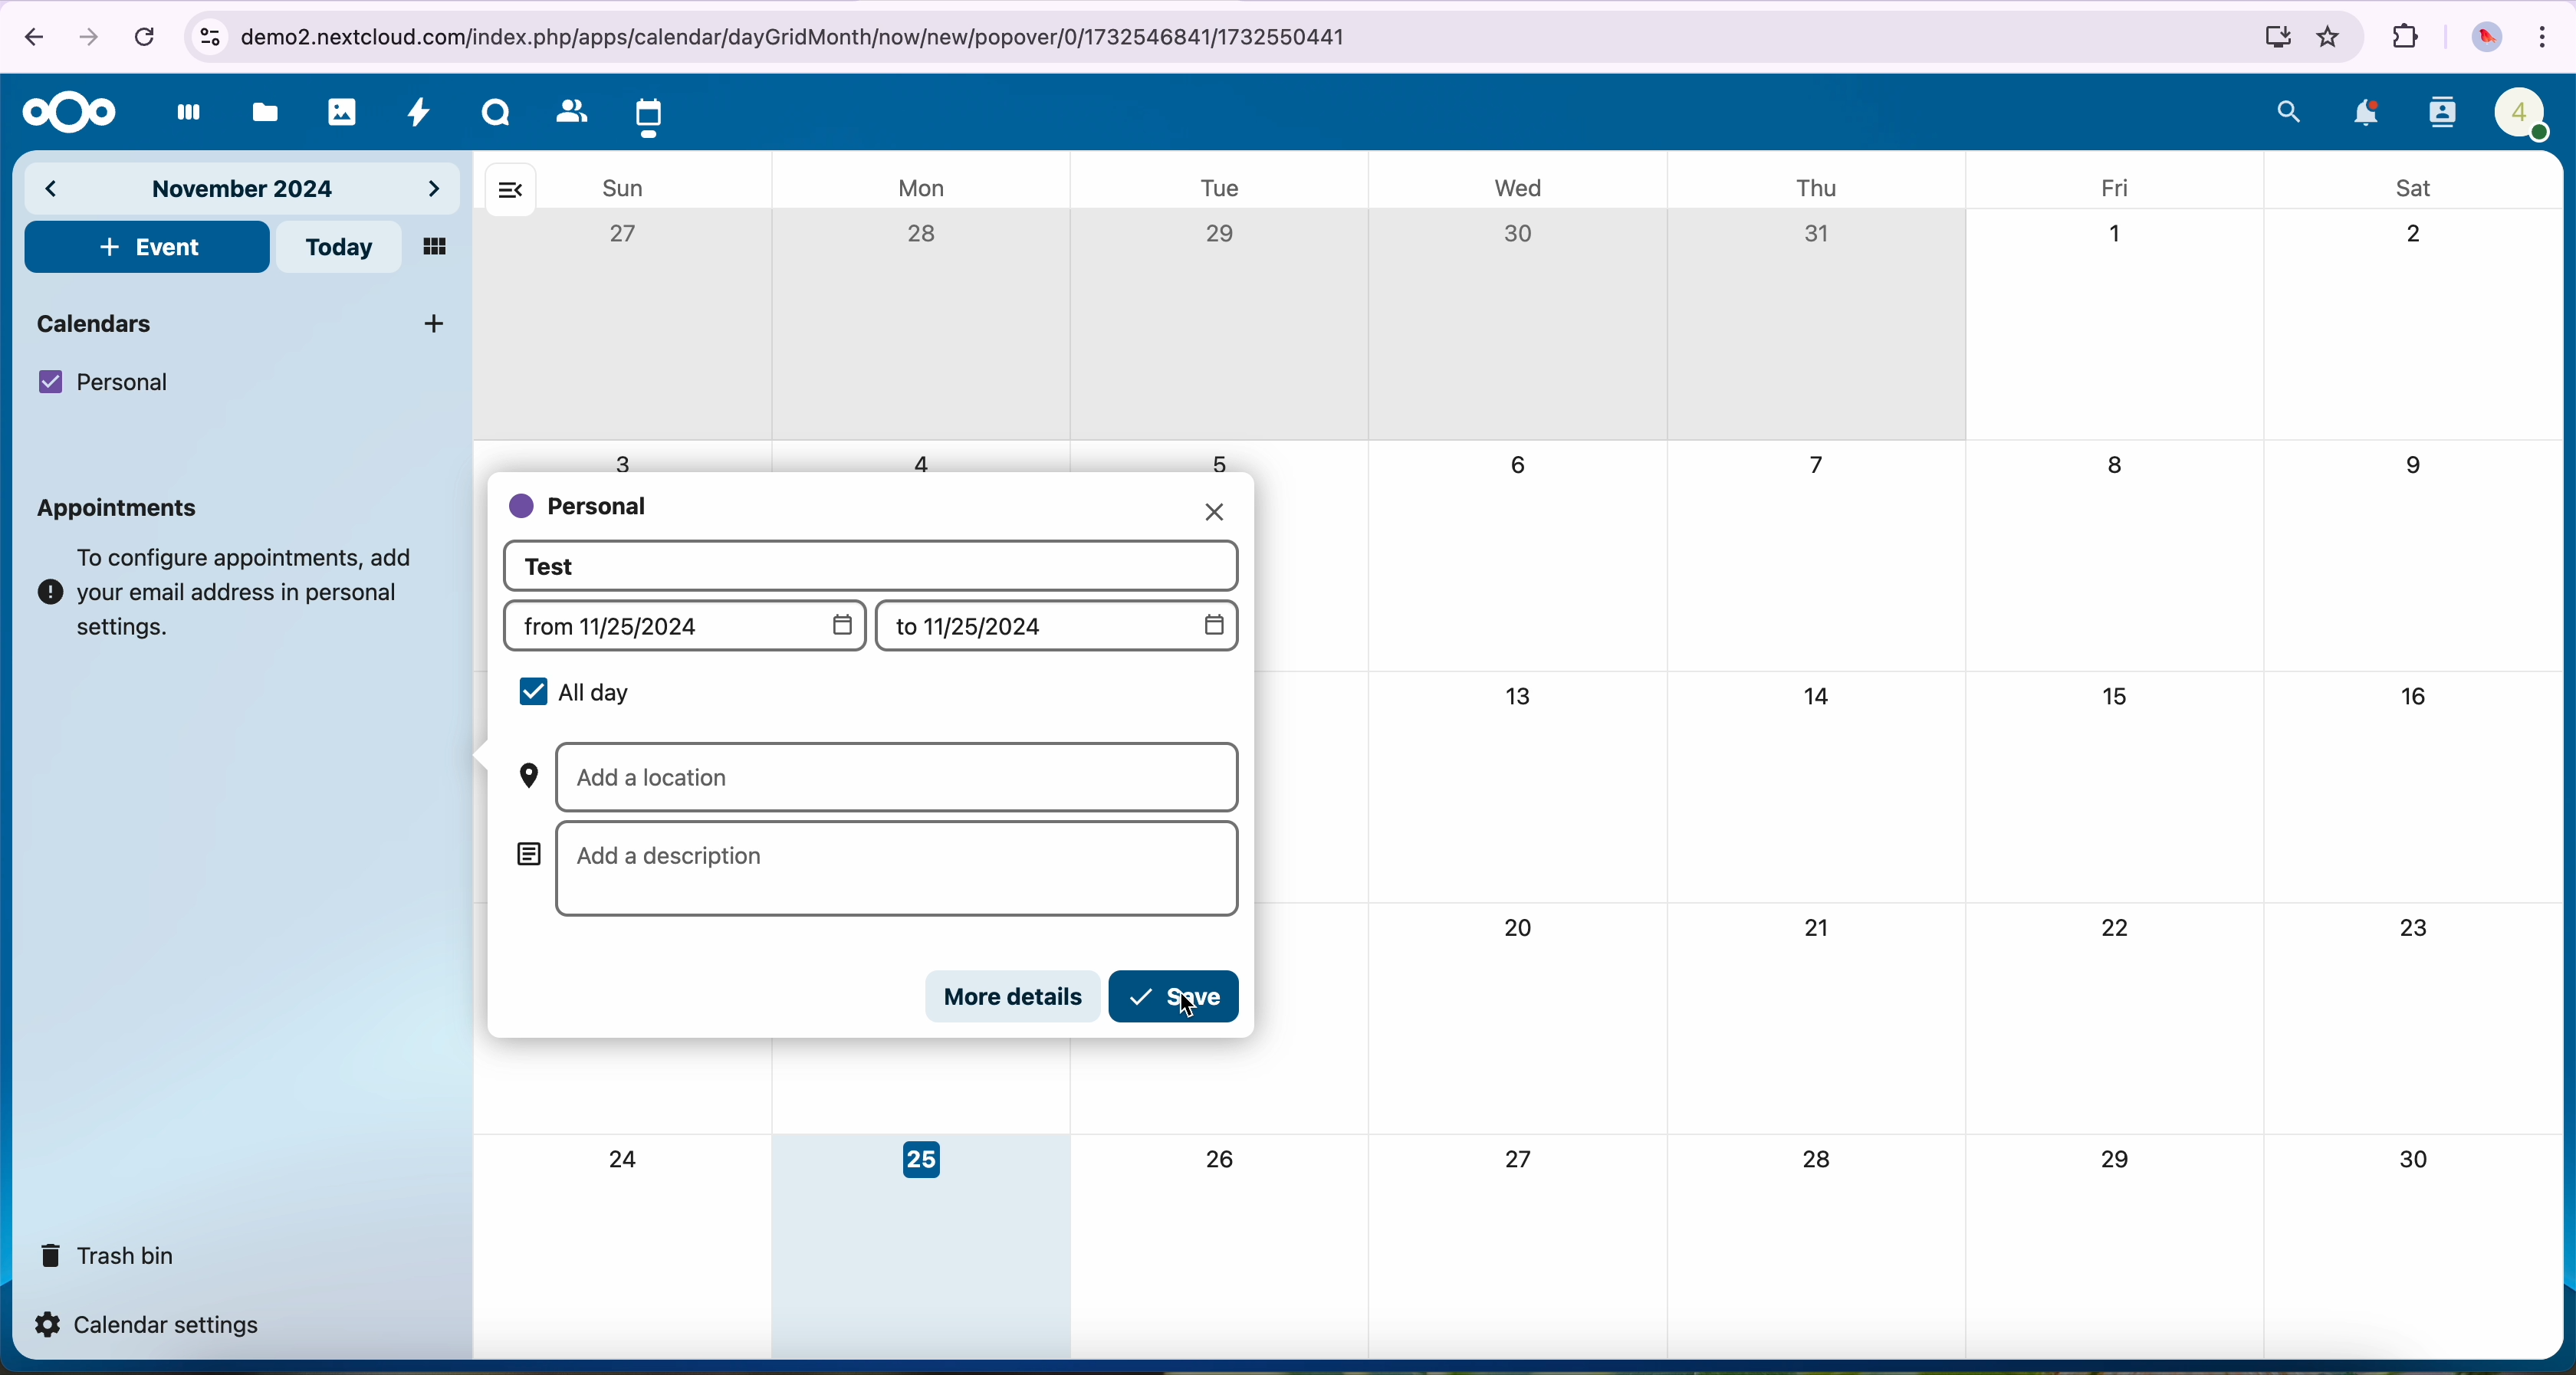  I want to click on click on calendar, so click(649, 114).